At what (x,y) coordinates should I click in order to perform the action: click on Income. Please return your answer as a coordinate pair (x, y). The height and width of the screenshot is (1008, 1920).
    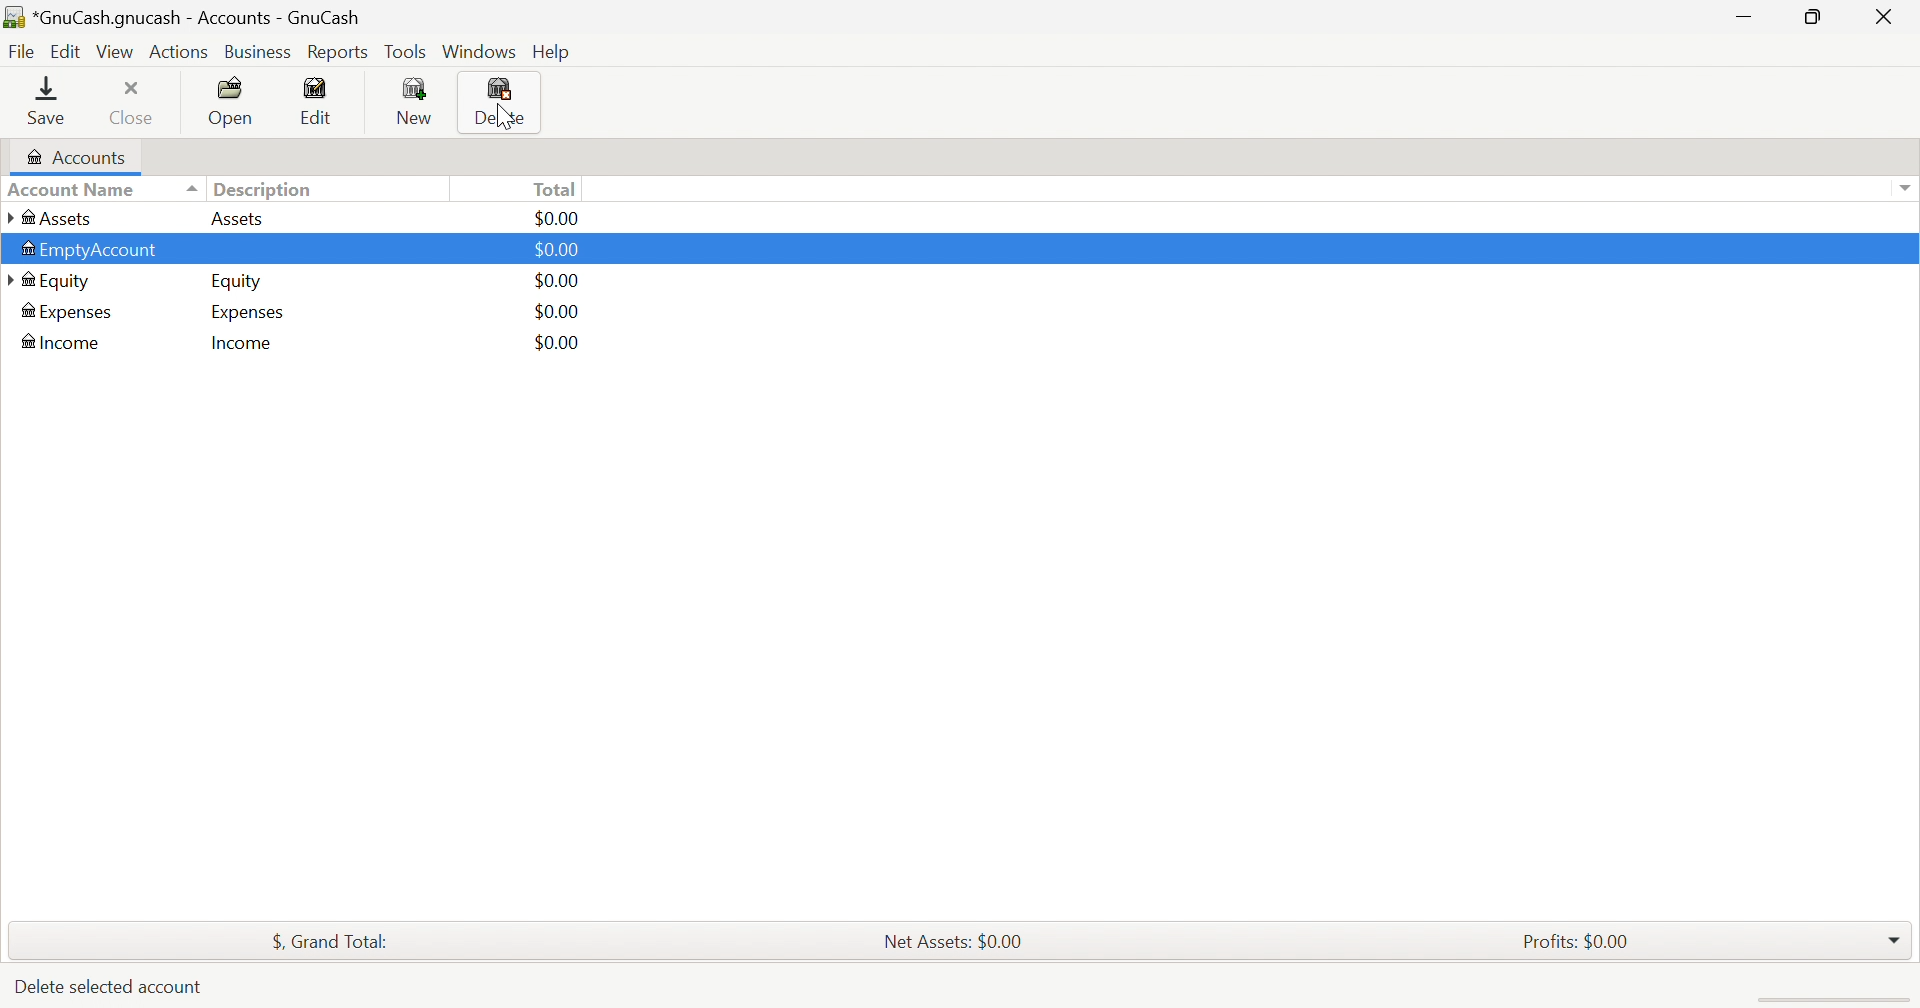
    Looking at the image, I should click on (239, 345).